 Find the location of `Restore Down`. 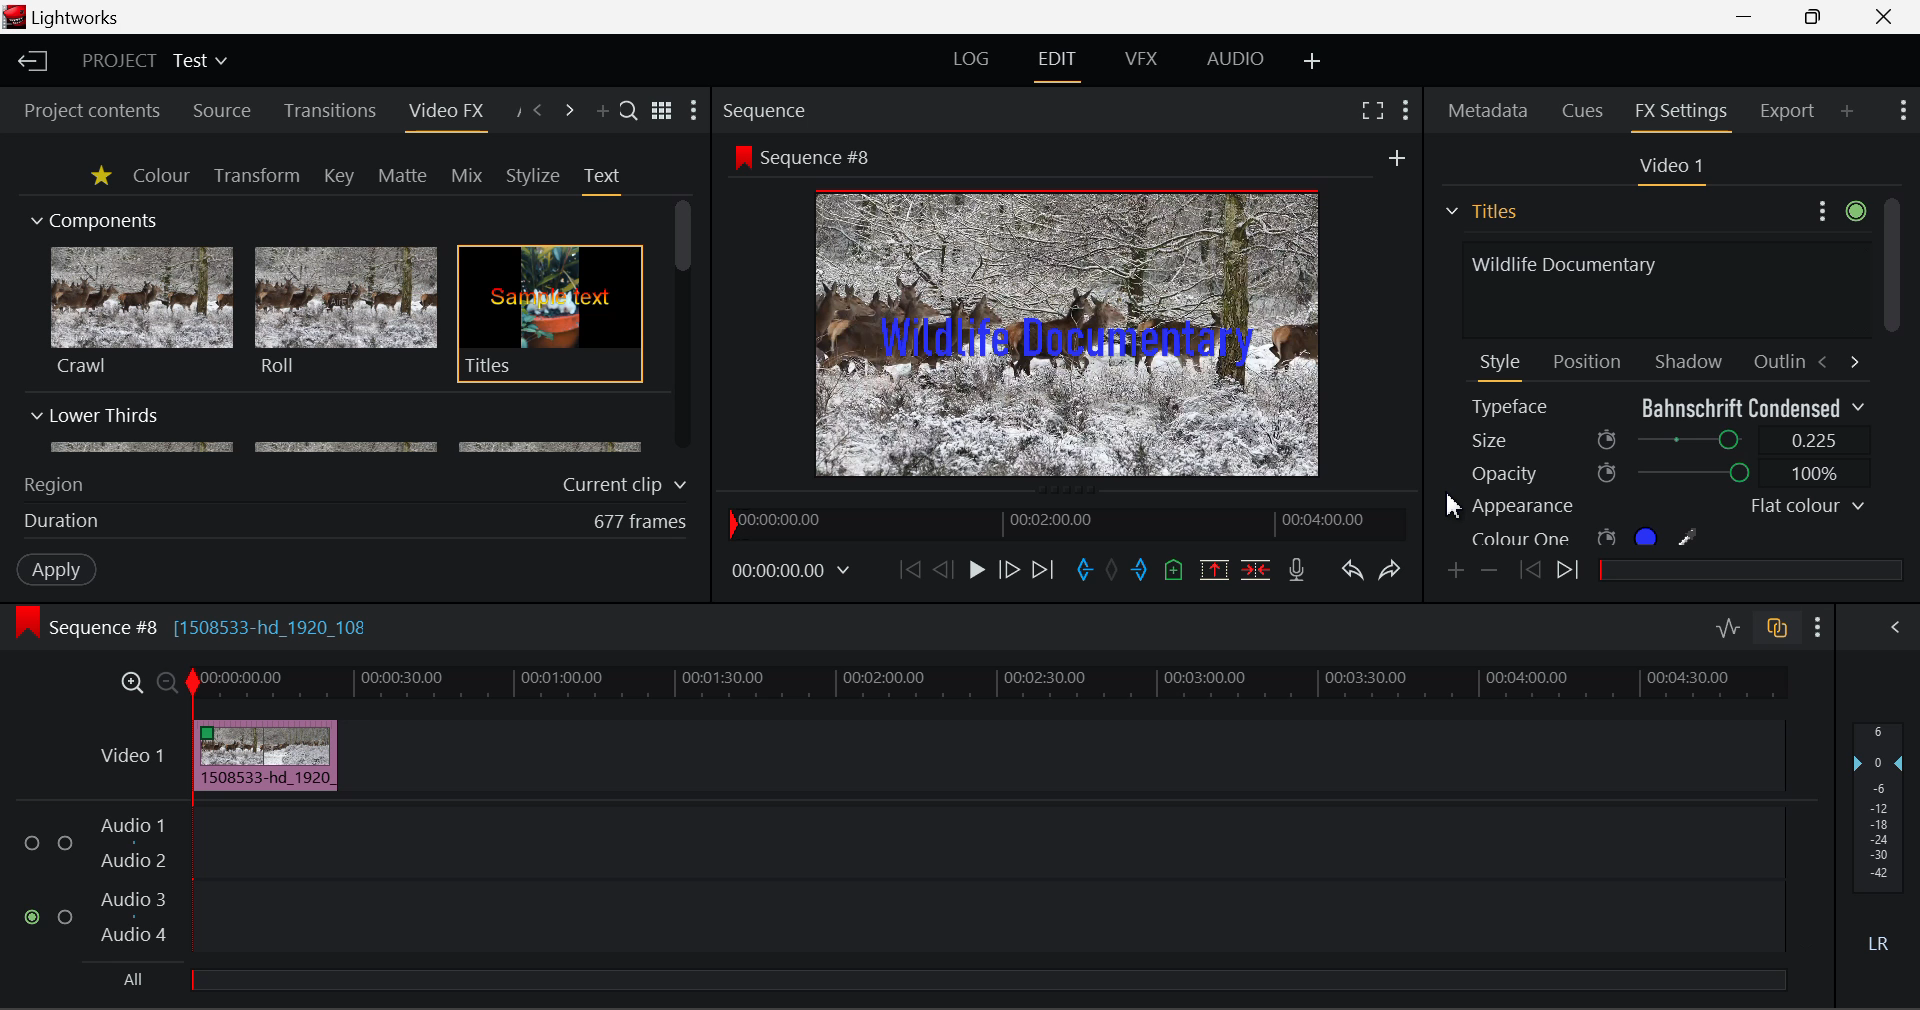

Restore Down is located at coordinates (1746, 14).